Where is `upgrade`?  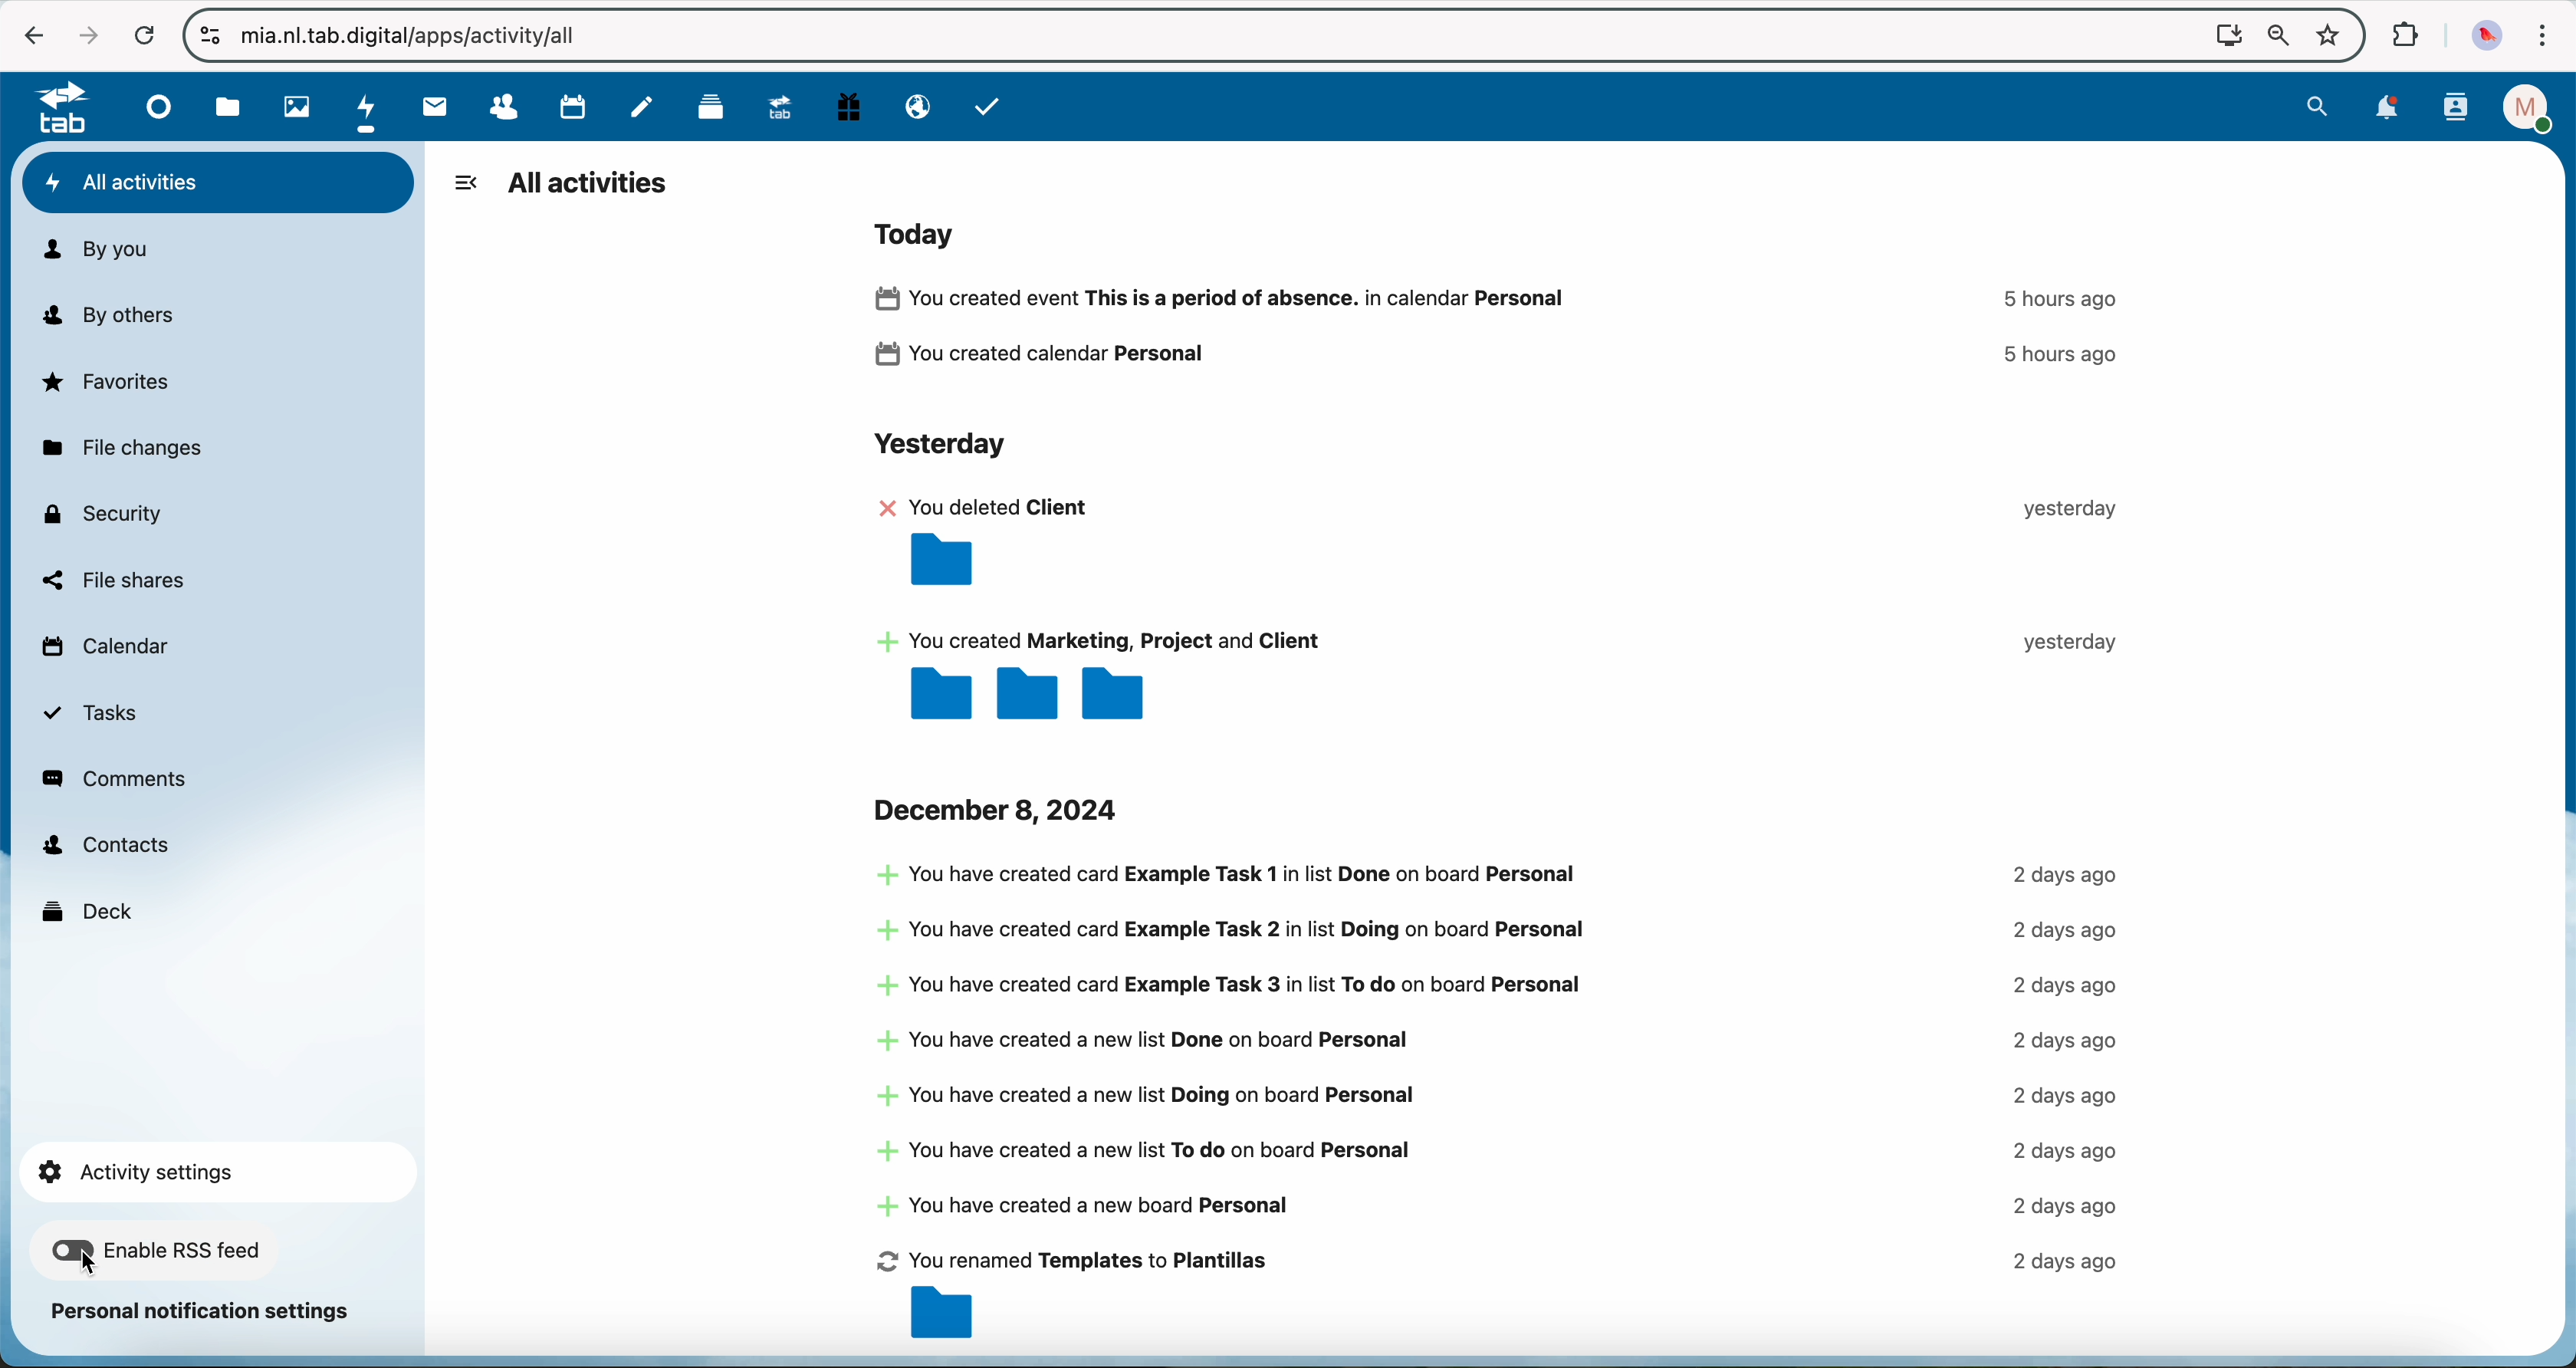 upgrade is located at coordinates (775, 105).